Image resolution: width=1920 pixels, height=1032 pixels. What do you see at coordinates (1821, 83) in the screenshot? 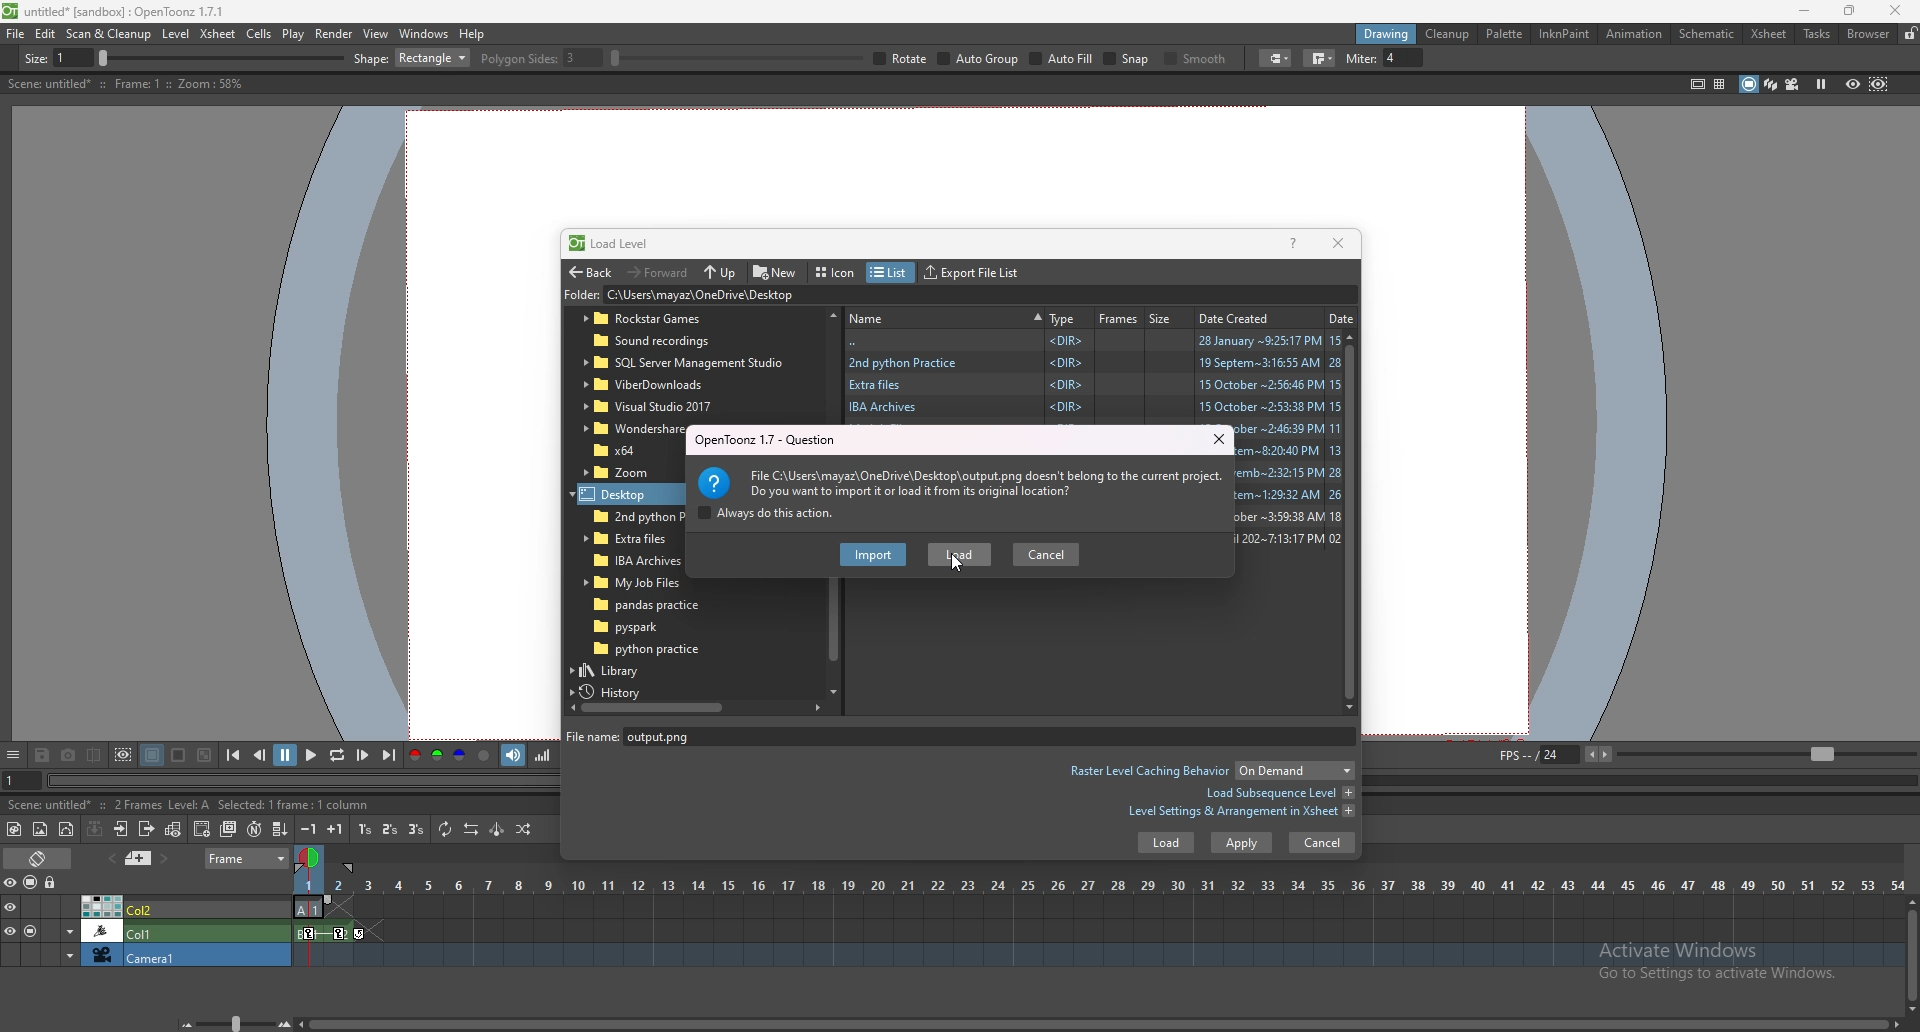
I see `freeze` at bounding box center [1821, 83].